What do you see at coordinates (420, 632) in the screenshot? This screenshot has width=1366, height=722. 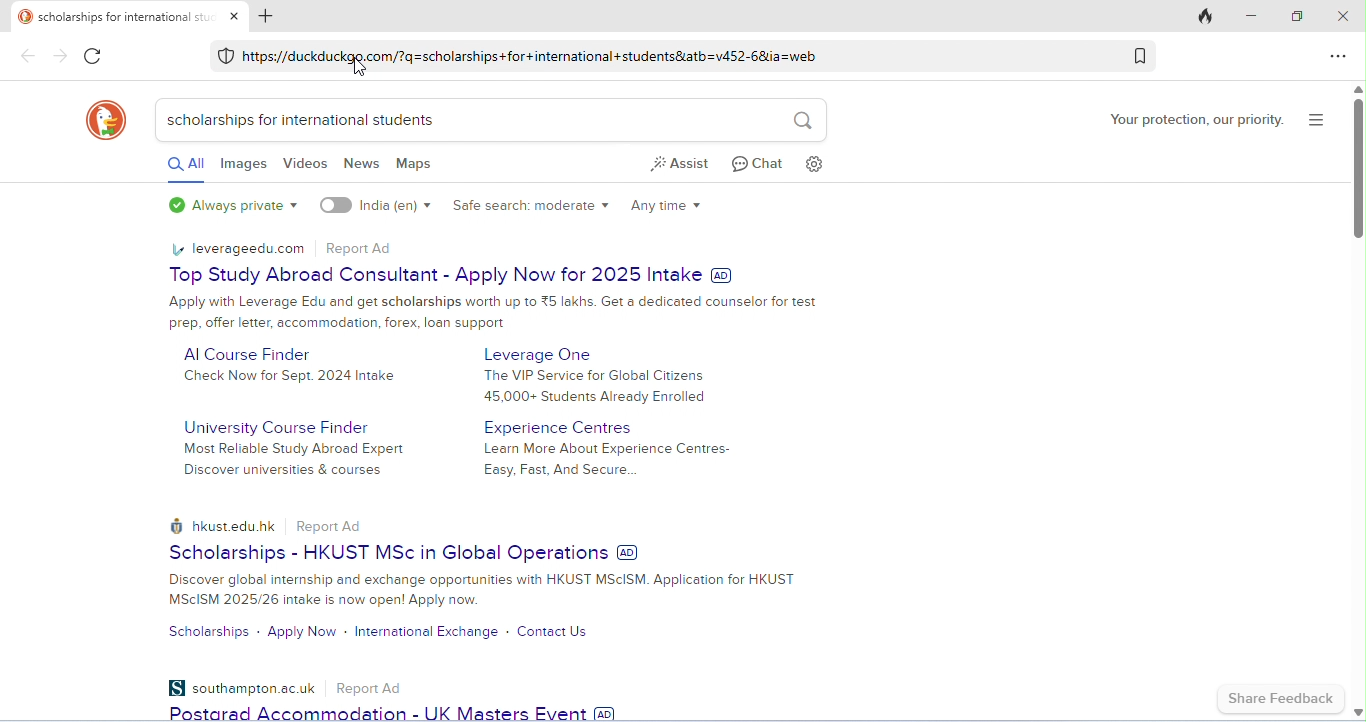 I see `international exchange` at bounding box center [420, 632].